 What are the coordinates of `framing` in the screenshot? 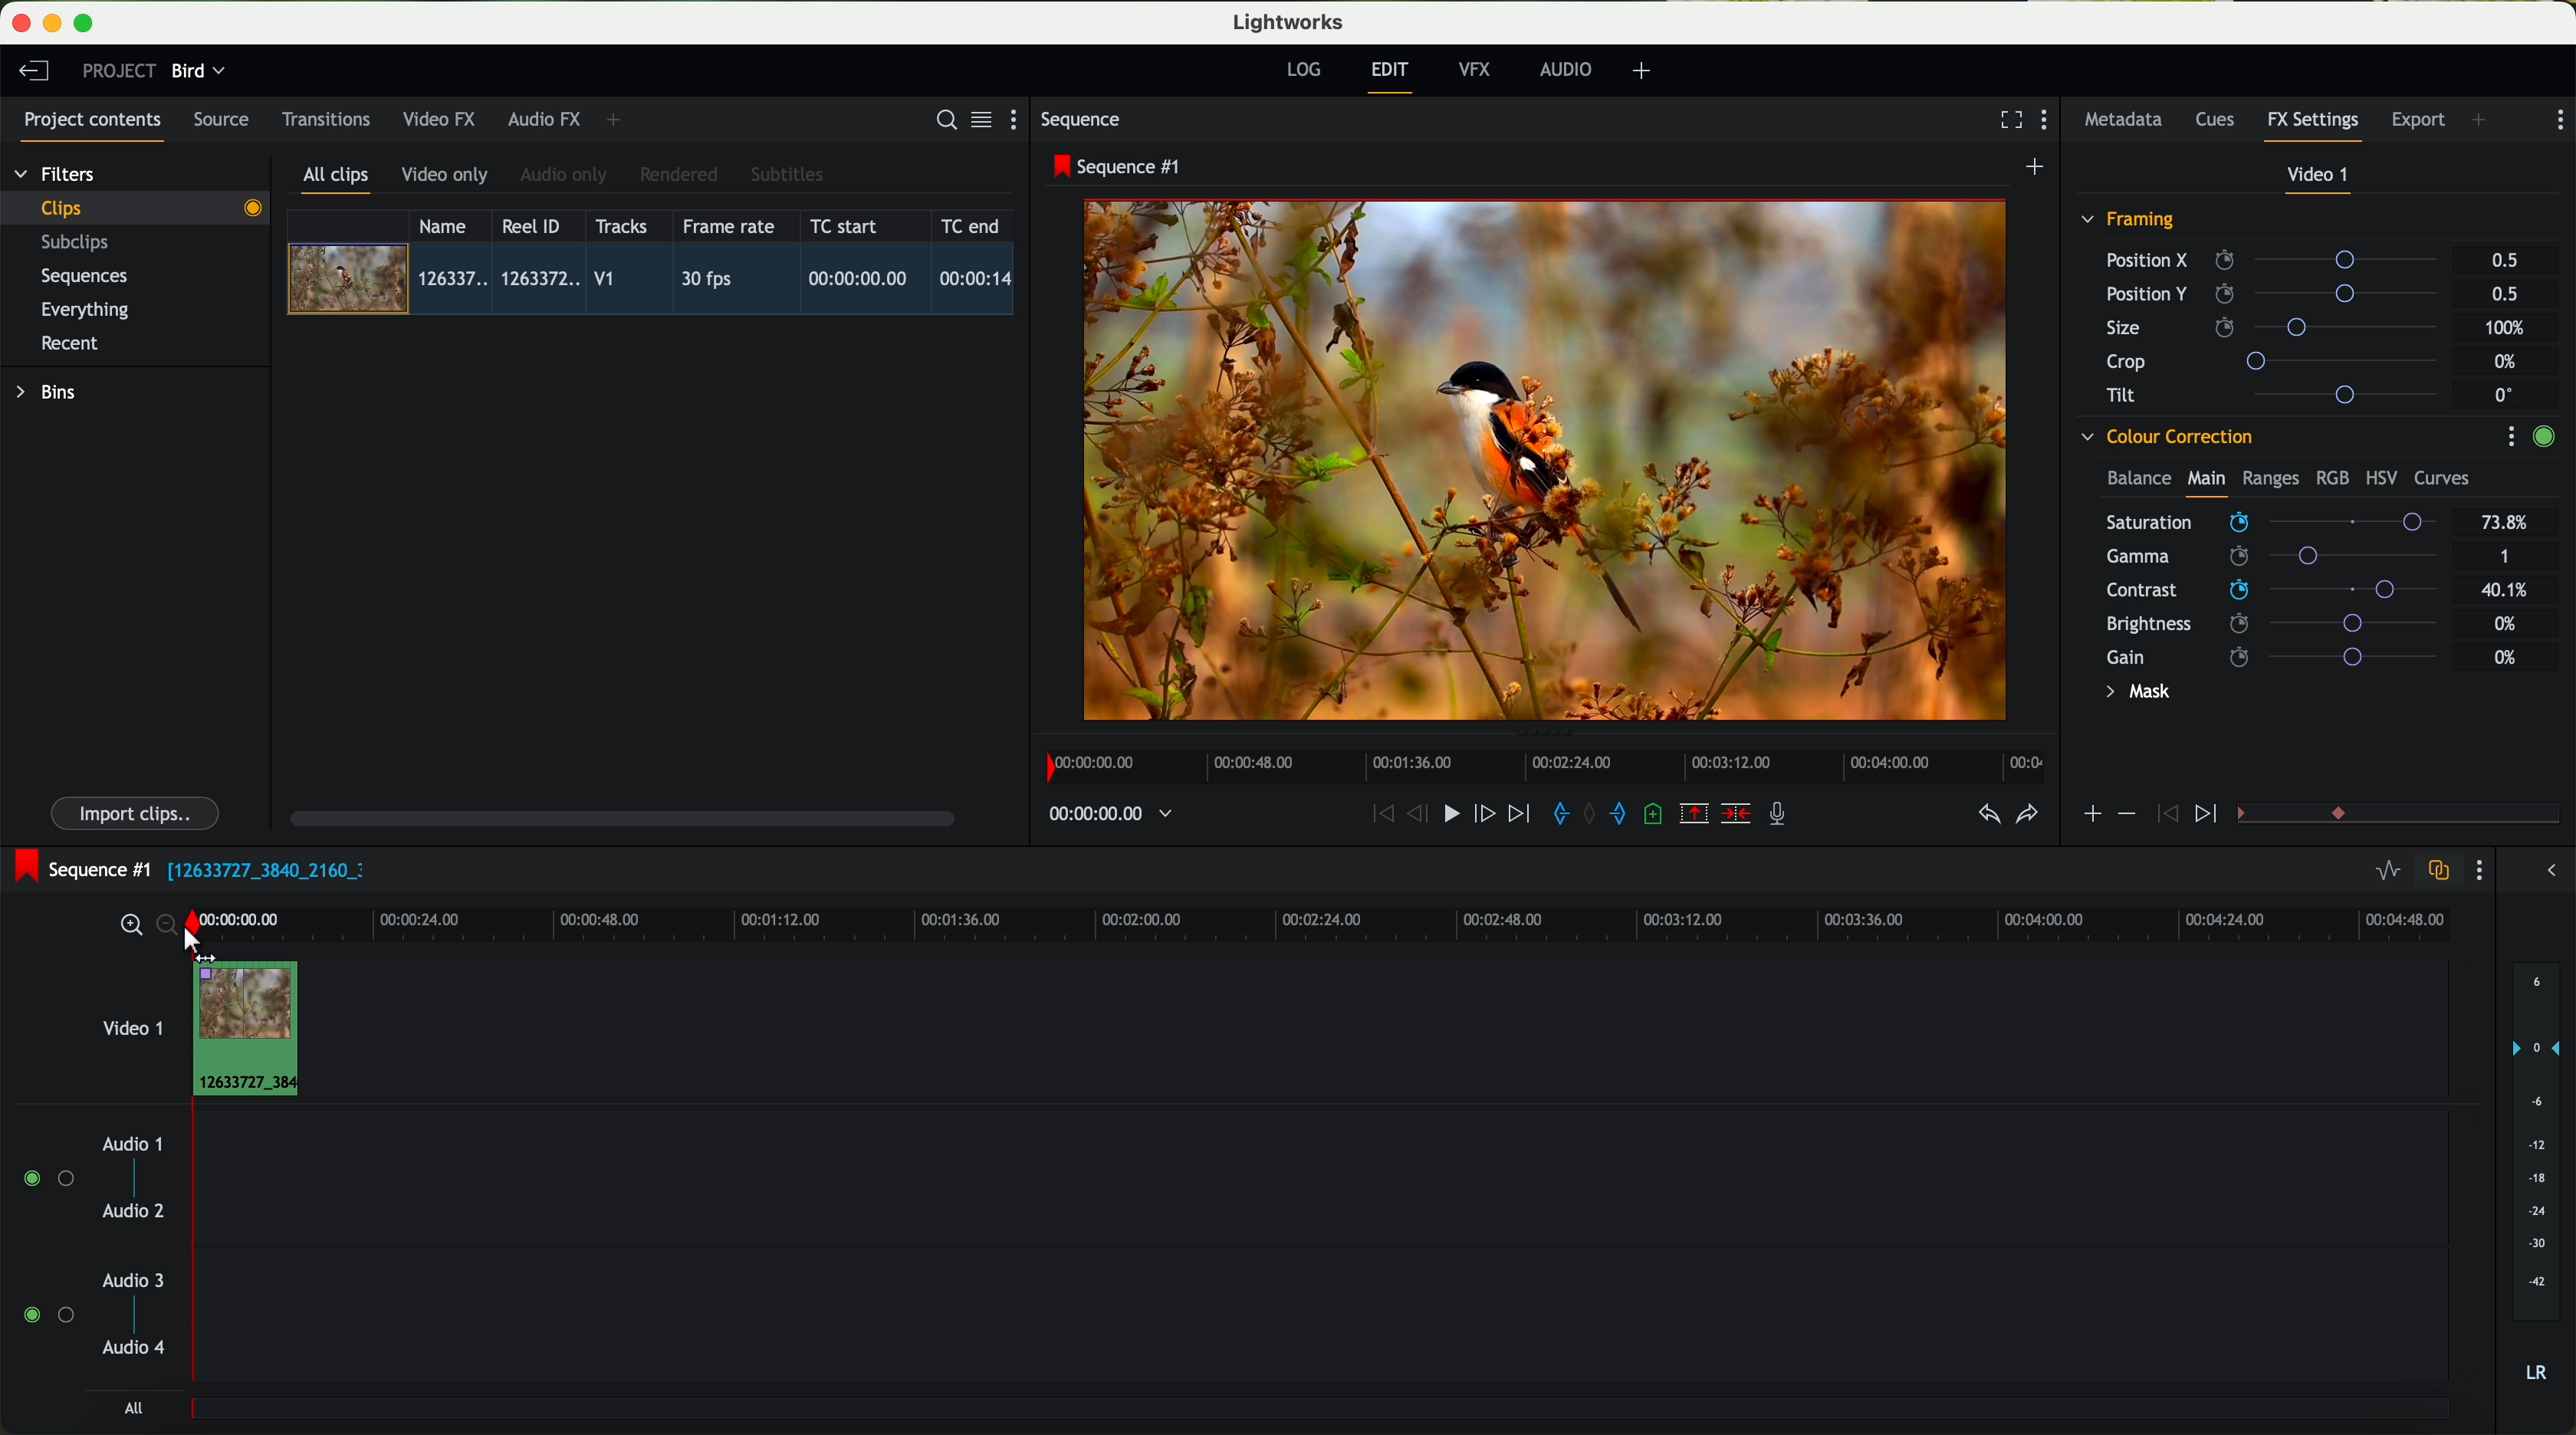 It's located at (2129, 222).